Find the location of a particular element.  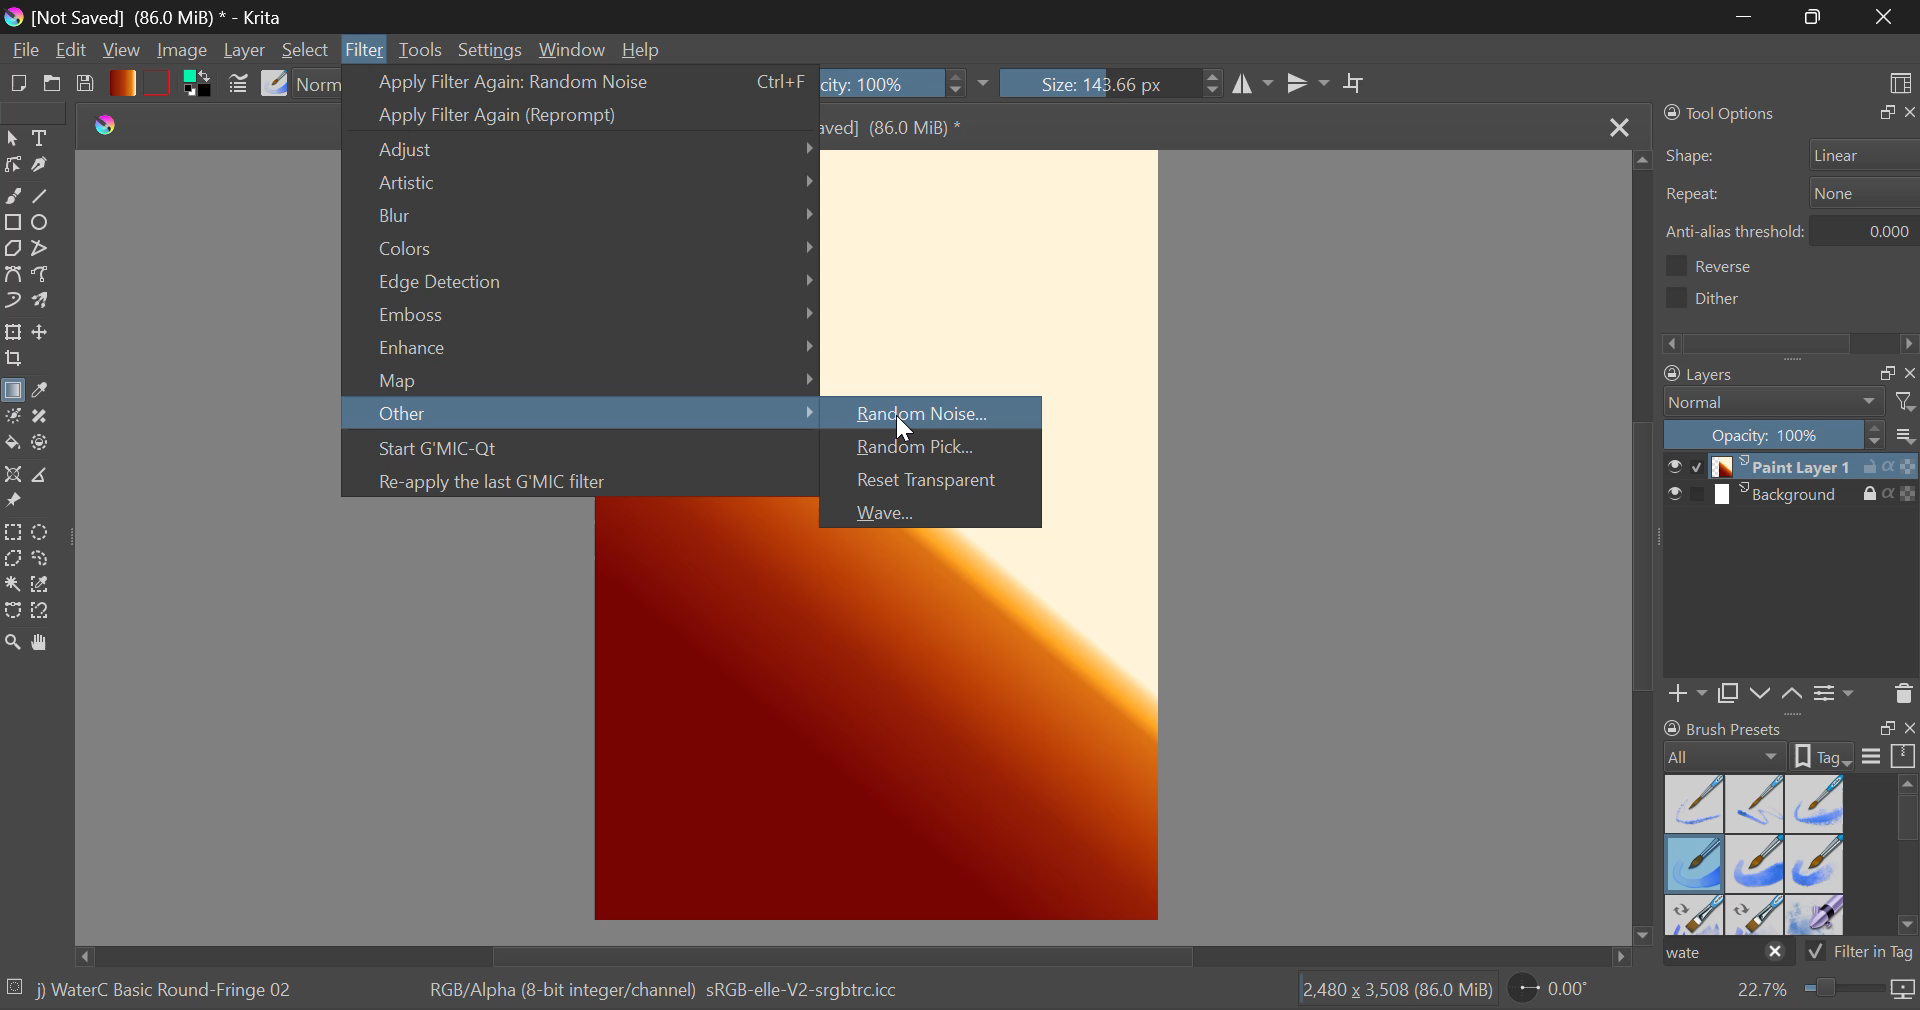

Shape selector is located at coordinates (1865, 154).